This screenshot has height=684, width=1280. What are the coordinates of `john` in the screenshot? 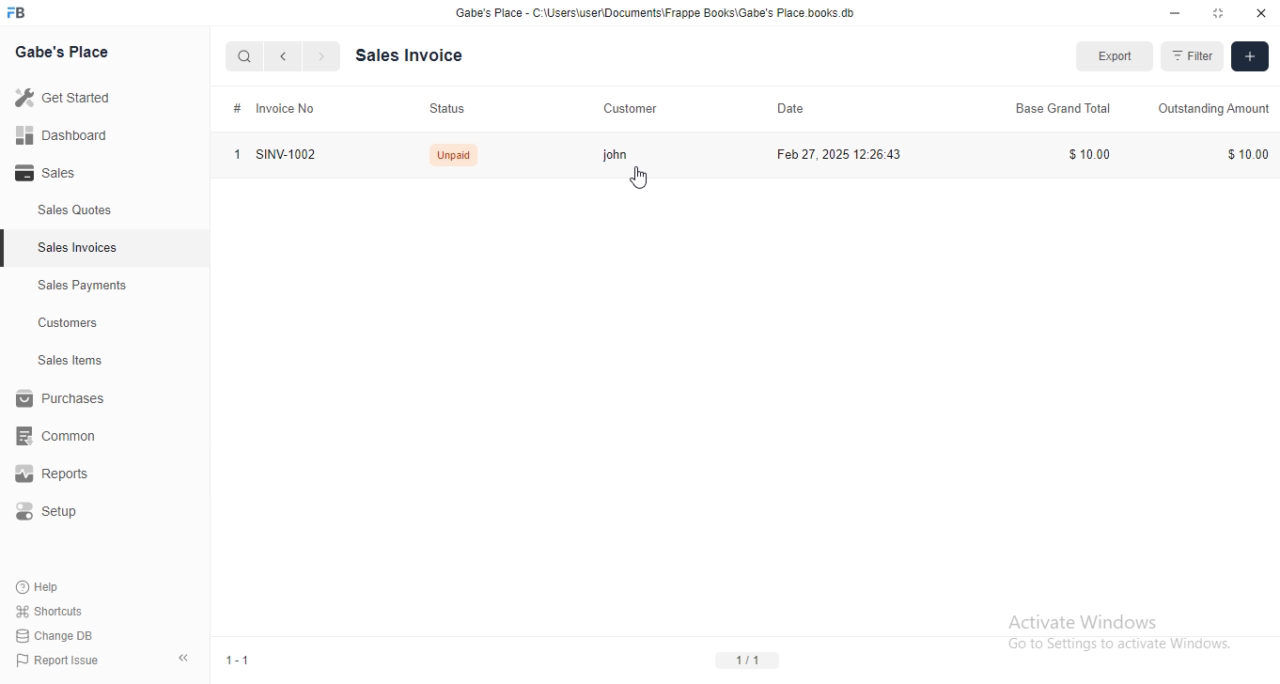 It's located at (615, 154).